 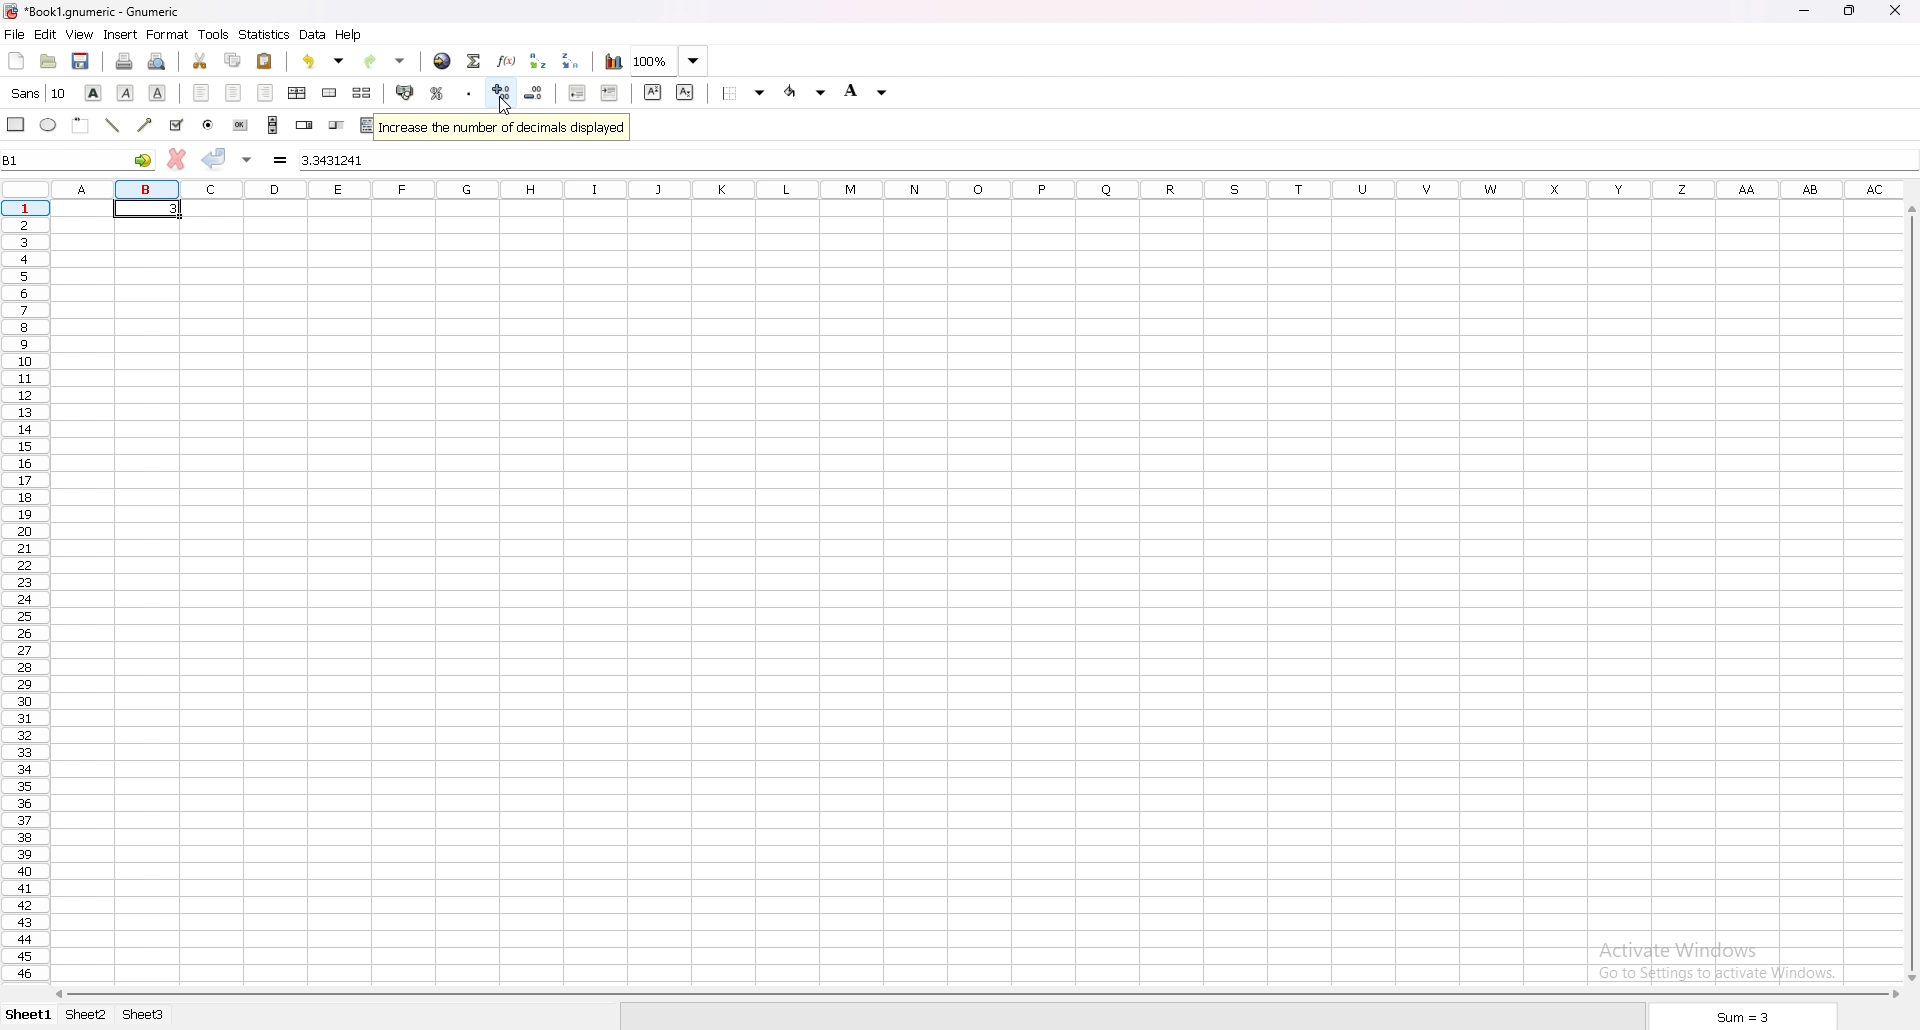 I want to click on statistics, so click(x=265, y=34).